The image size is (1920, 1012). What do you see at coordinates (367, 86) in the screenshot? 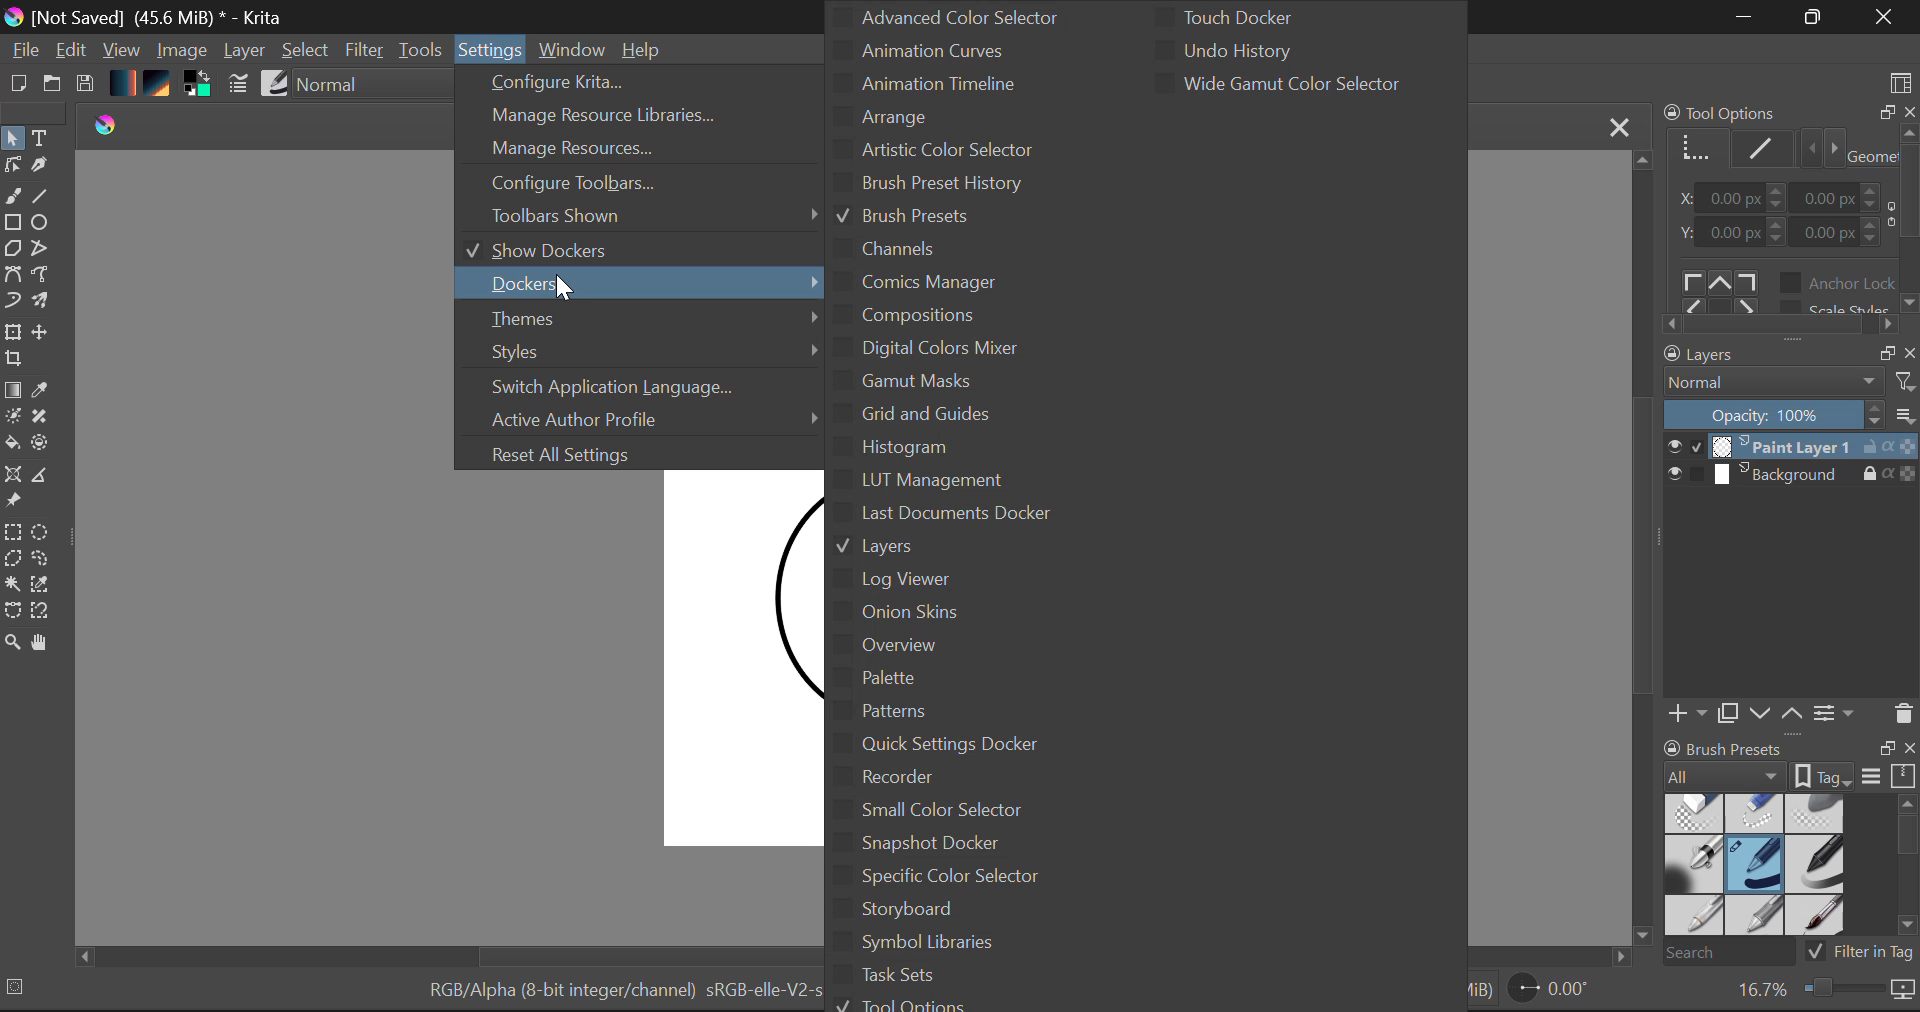
I see `Blending Modes` at bounding box center [367, 86].